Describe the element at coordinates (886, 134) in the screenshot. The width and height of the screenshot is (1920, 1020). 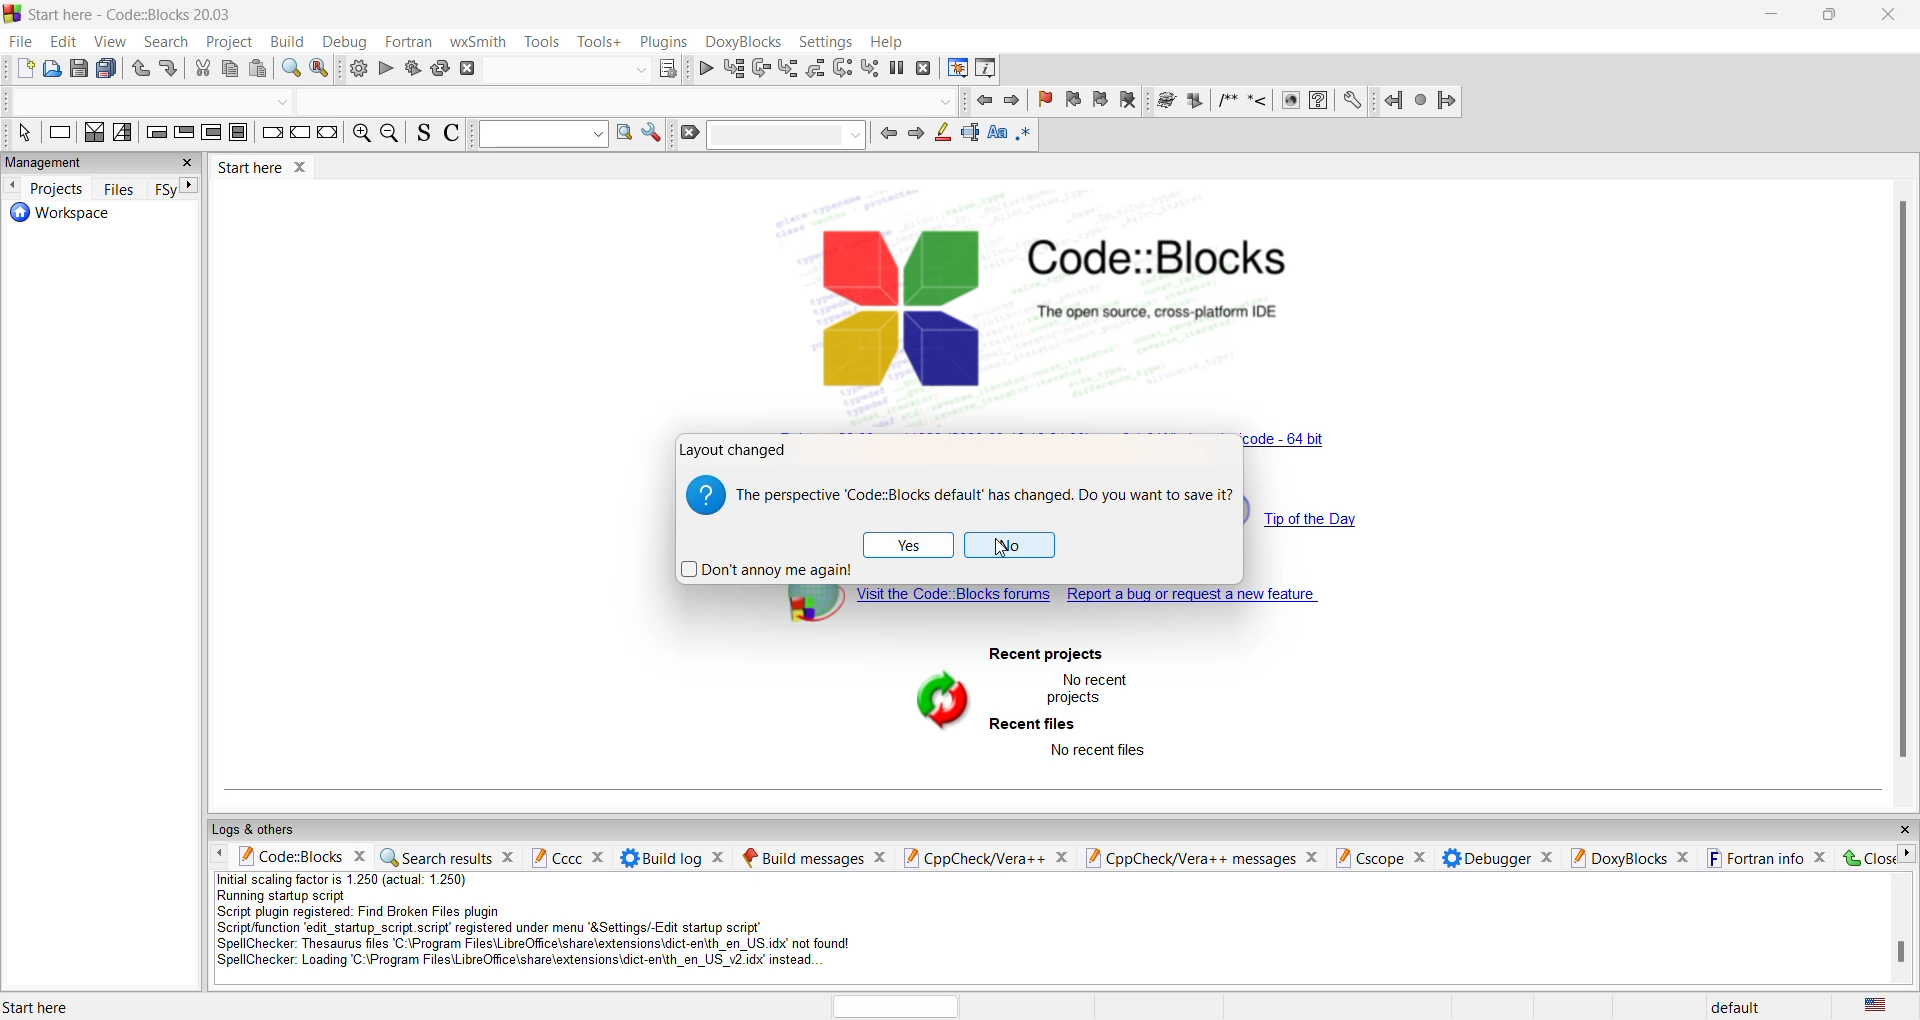
I see `previous` at that location.